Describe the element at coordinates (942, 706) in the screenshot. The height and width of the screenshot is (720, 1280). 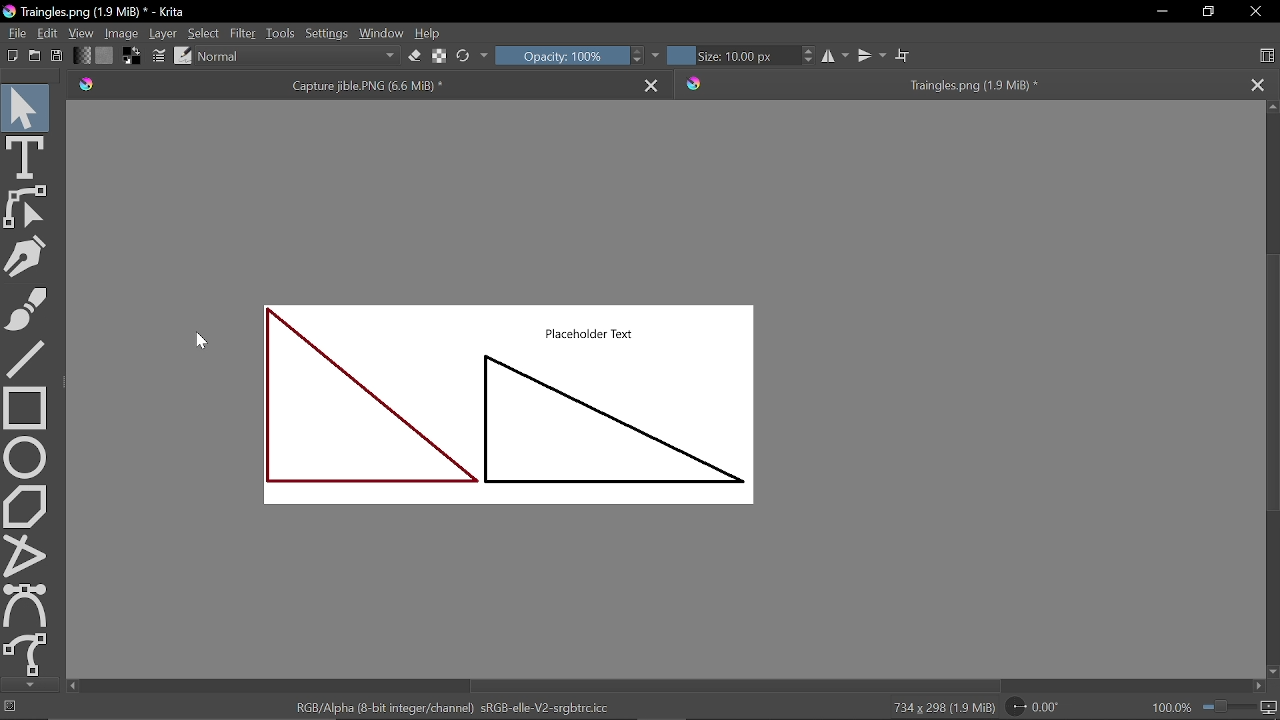
I see `734 x 298 (1.9 MiB)` at that location.